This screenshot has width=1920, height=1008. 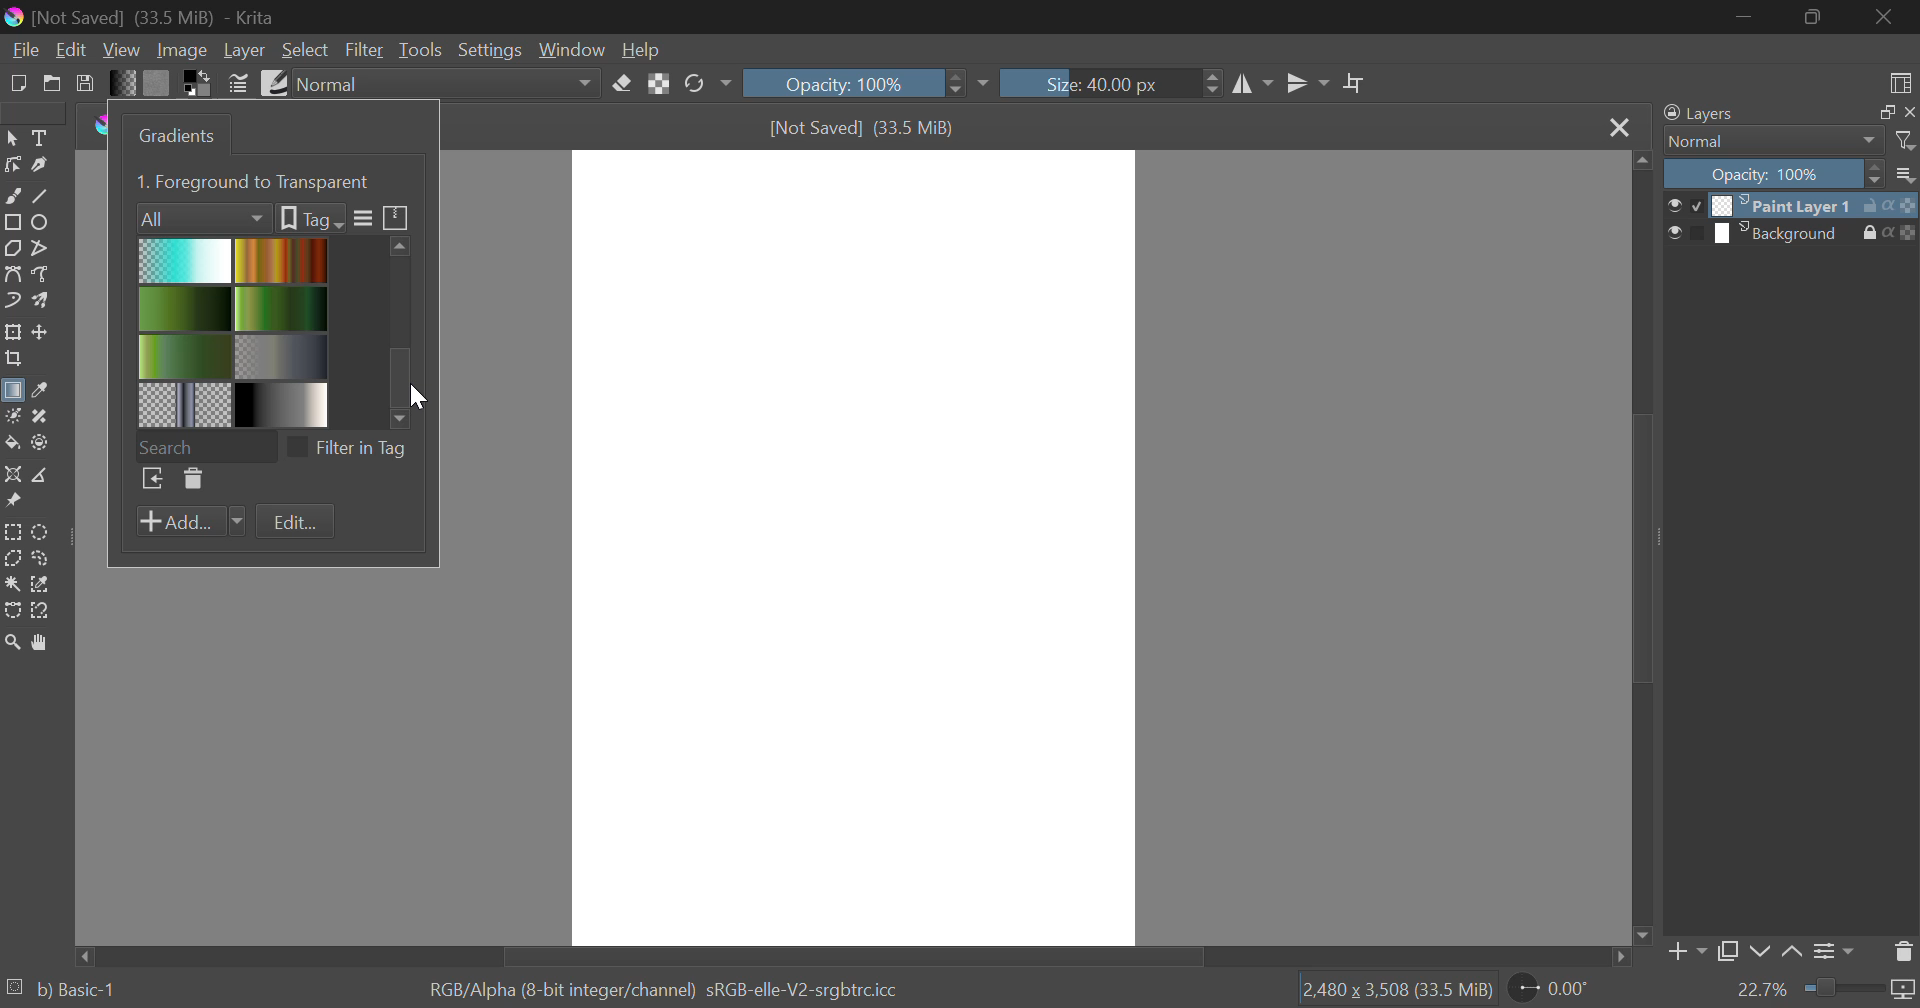 I want to click on more options, so click(x=1906, y=174).